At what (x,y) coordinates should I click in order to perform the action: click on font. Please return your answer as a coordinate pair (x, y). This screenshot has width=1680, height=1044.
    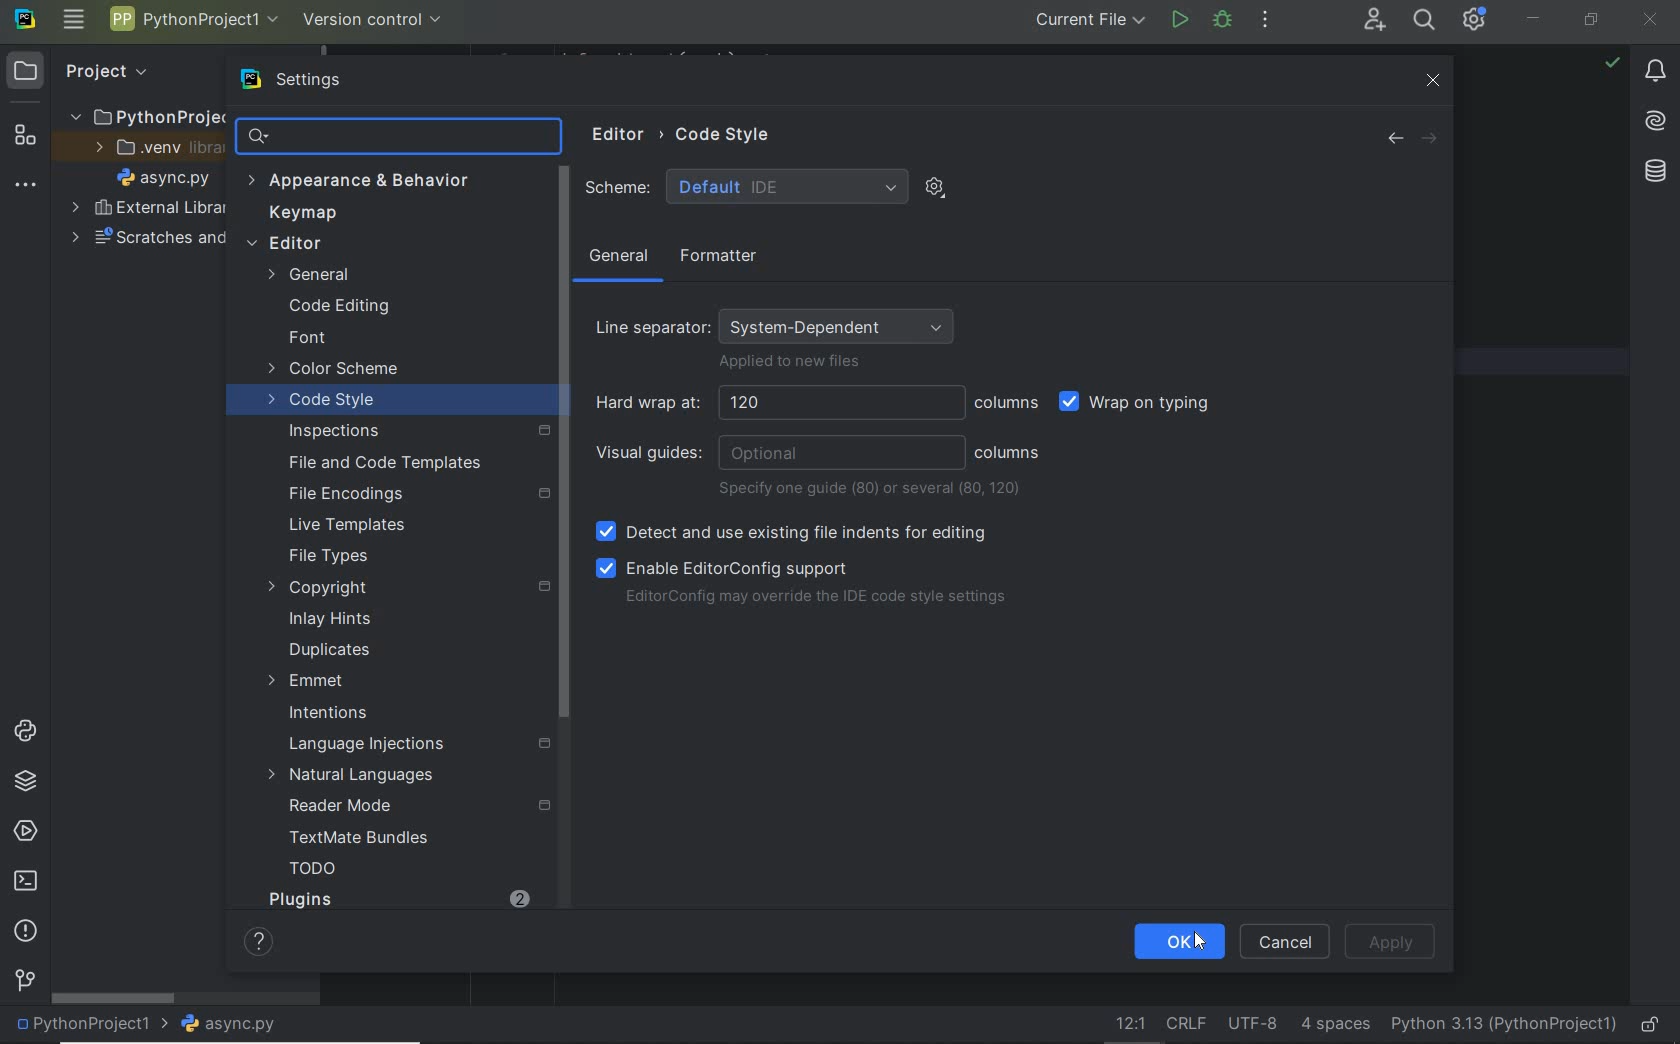
    Looking at the image, I should click on (307, 339).